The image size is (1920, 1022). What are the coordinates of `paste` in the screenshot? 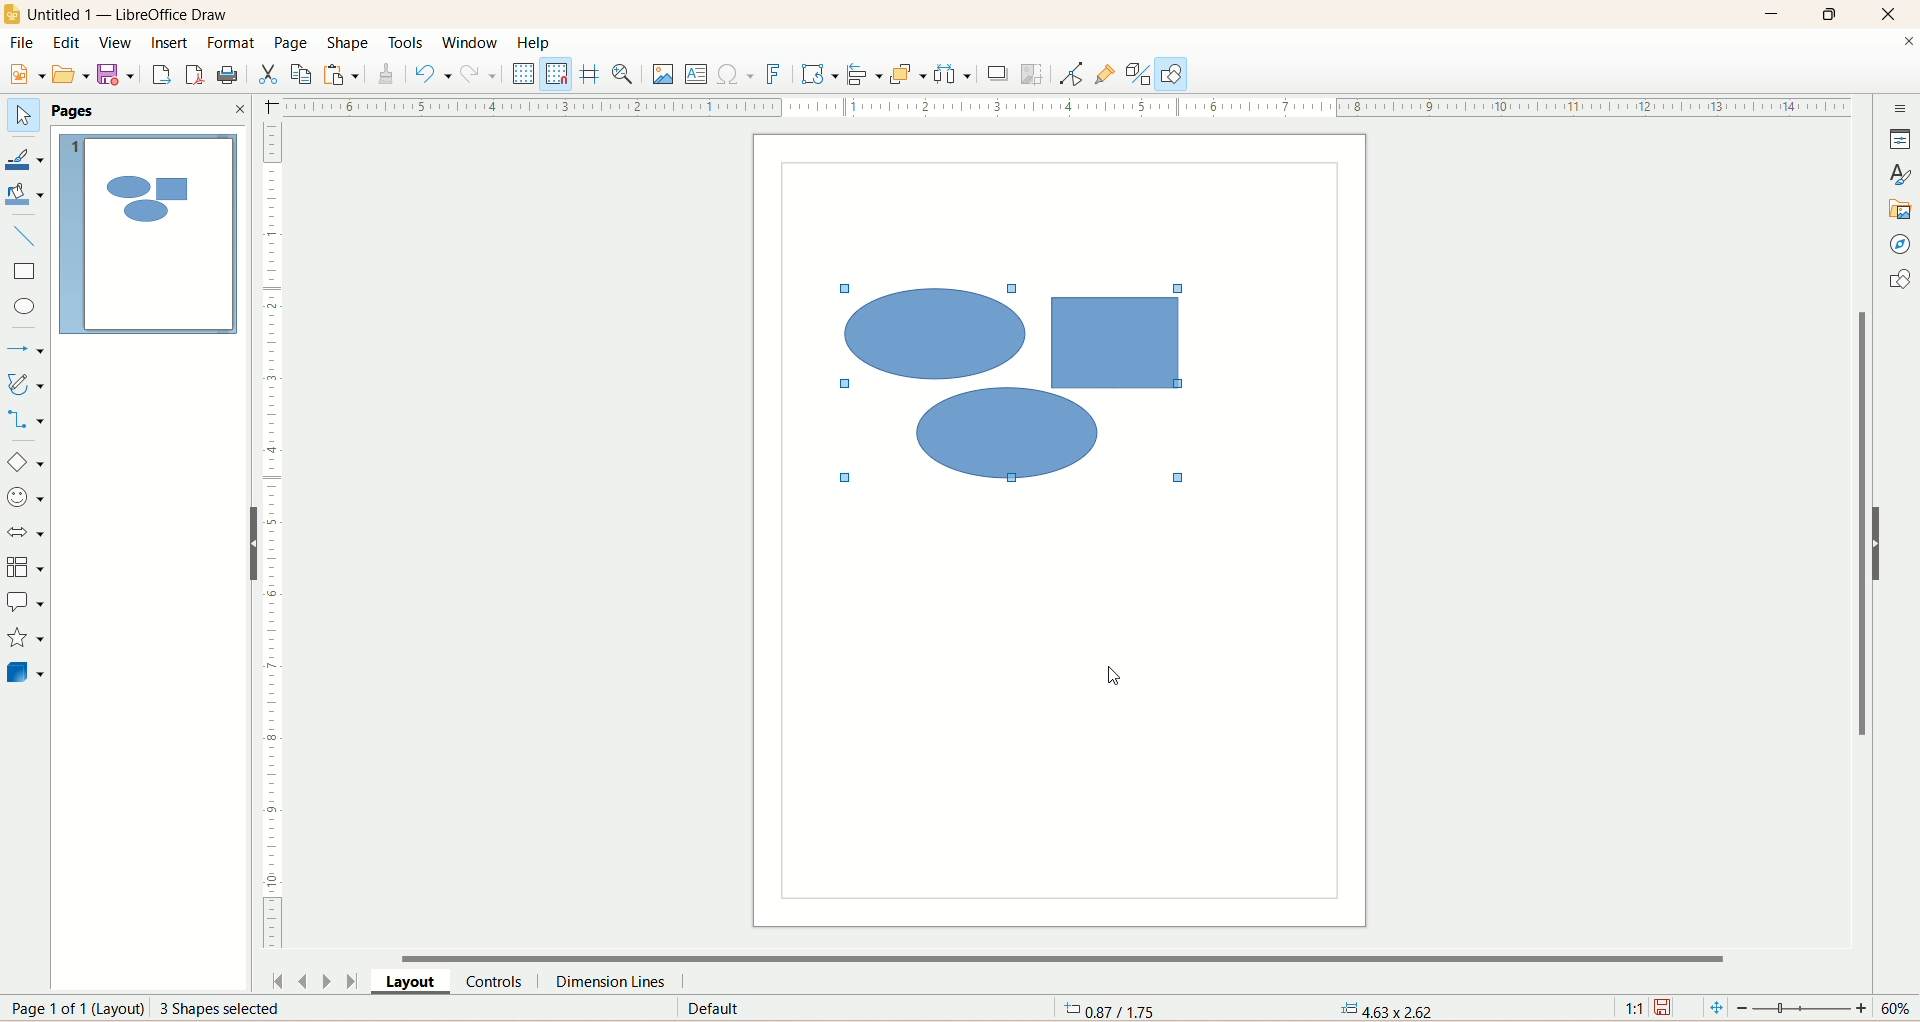 It's located at (340, 72).